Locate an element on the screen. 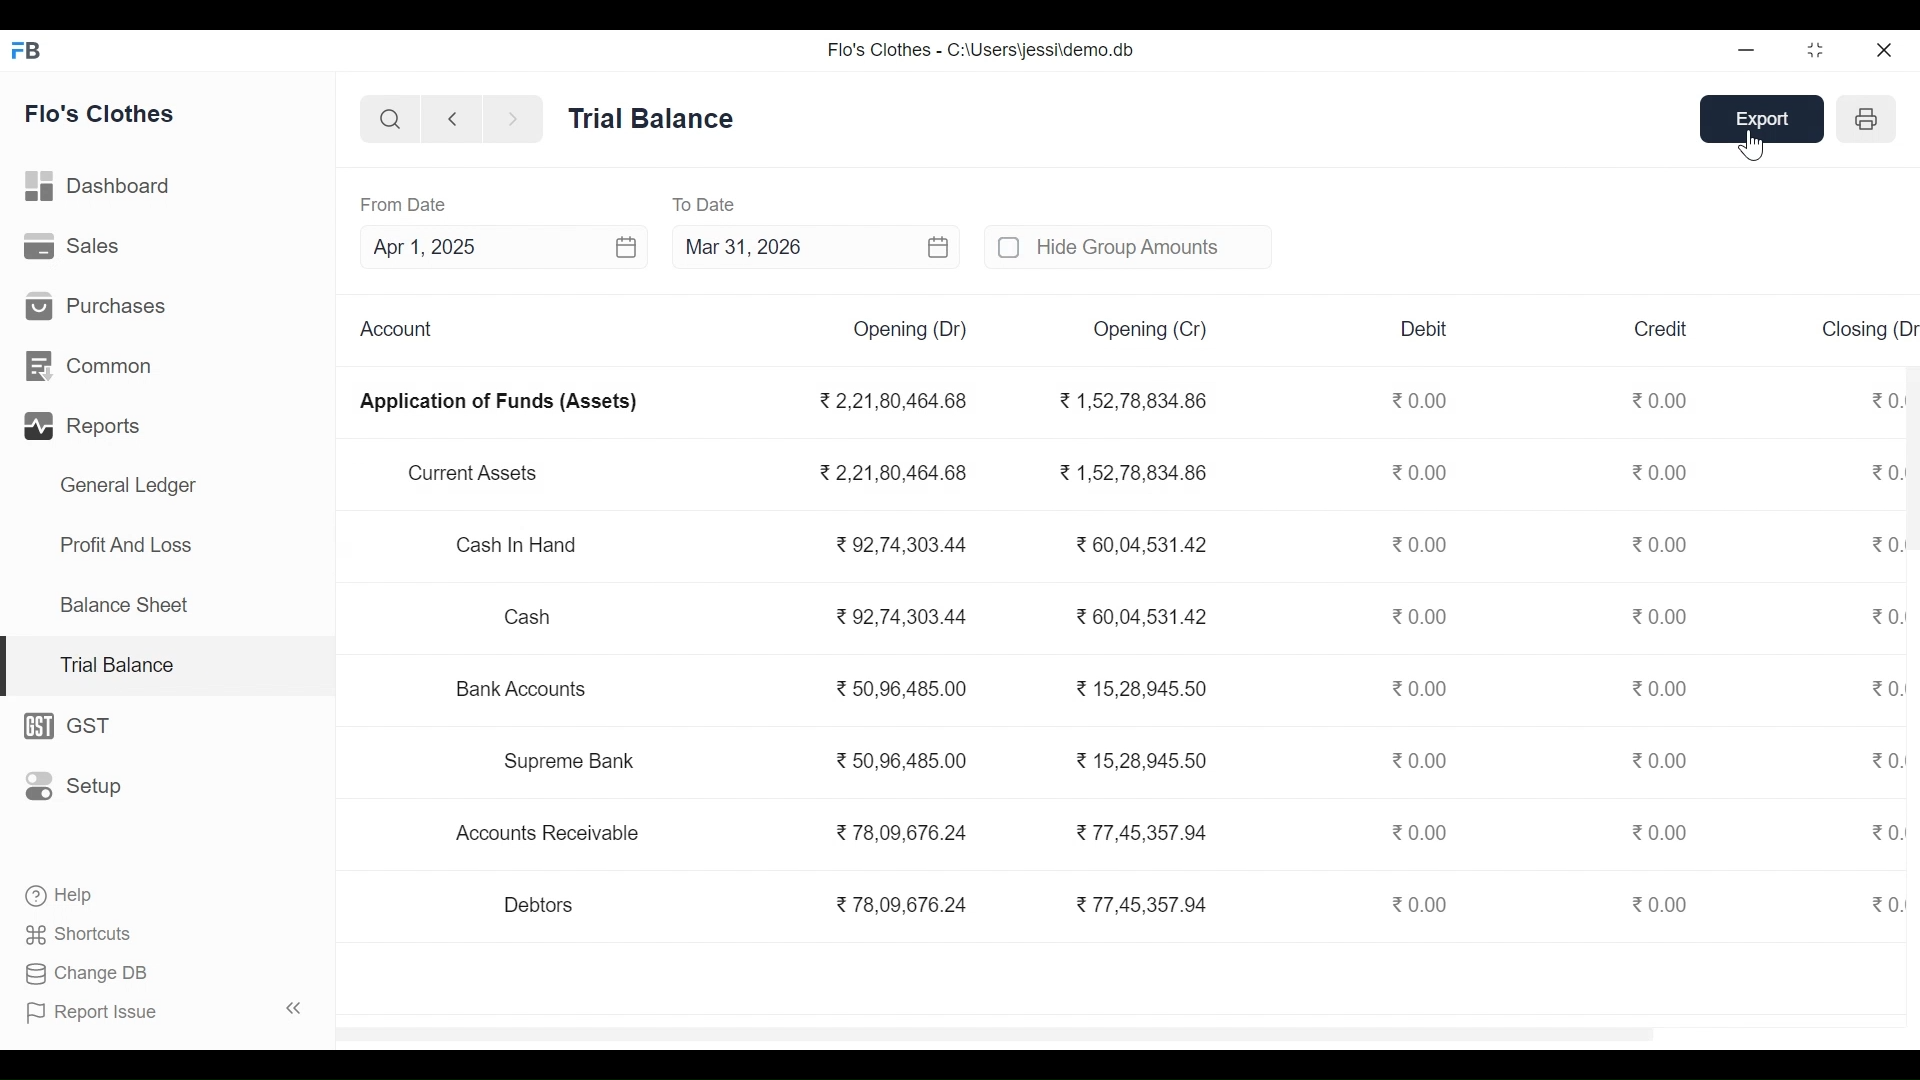 The height and width of the screenshot is (1080, 1920). To Date is located at coordinates (708, 203).